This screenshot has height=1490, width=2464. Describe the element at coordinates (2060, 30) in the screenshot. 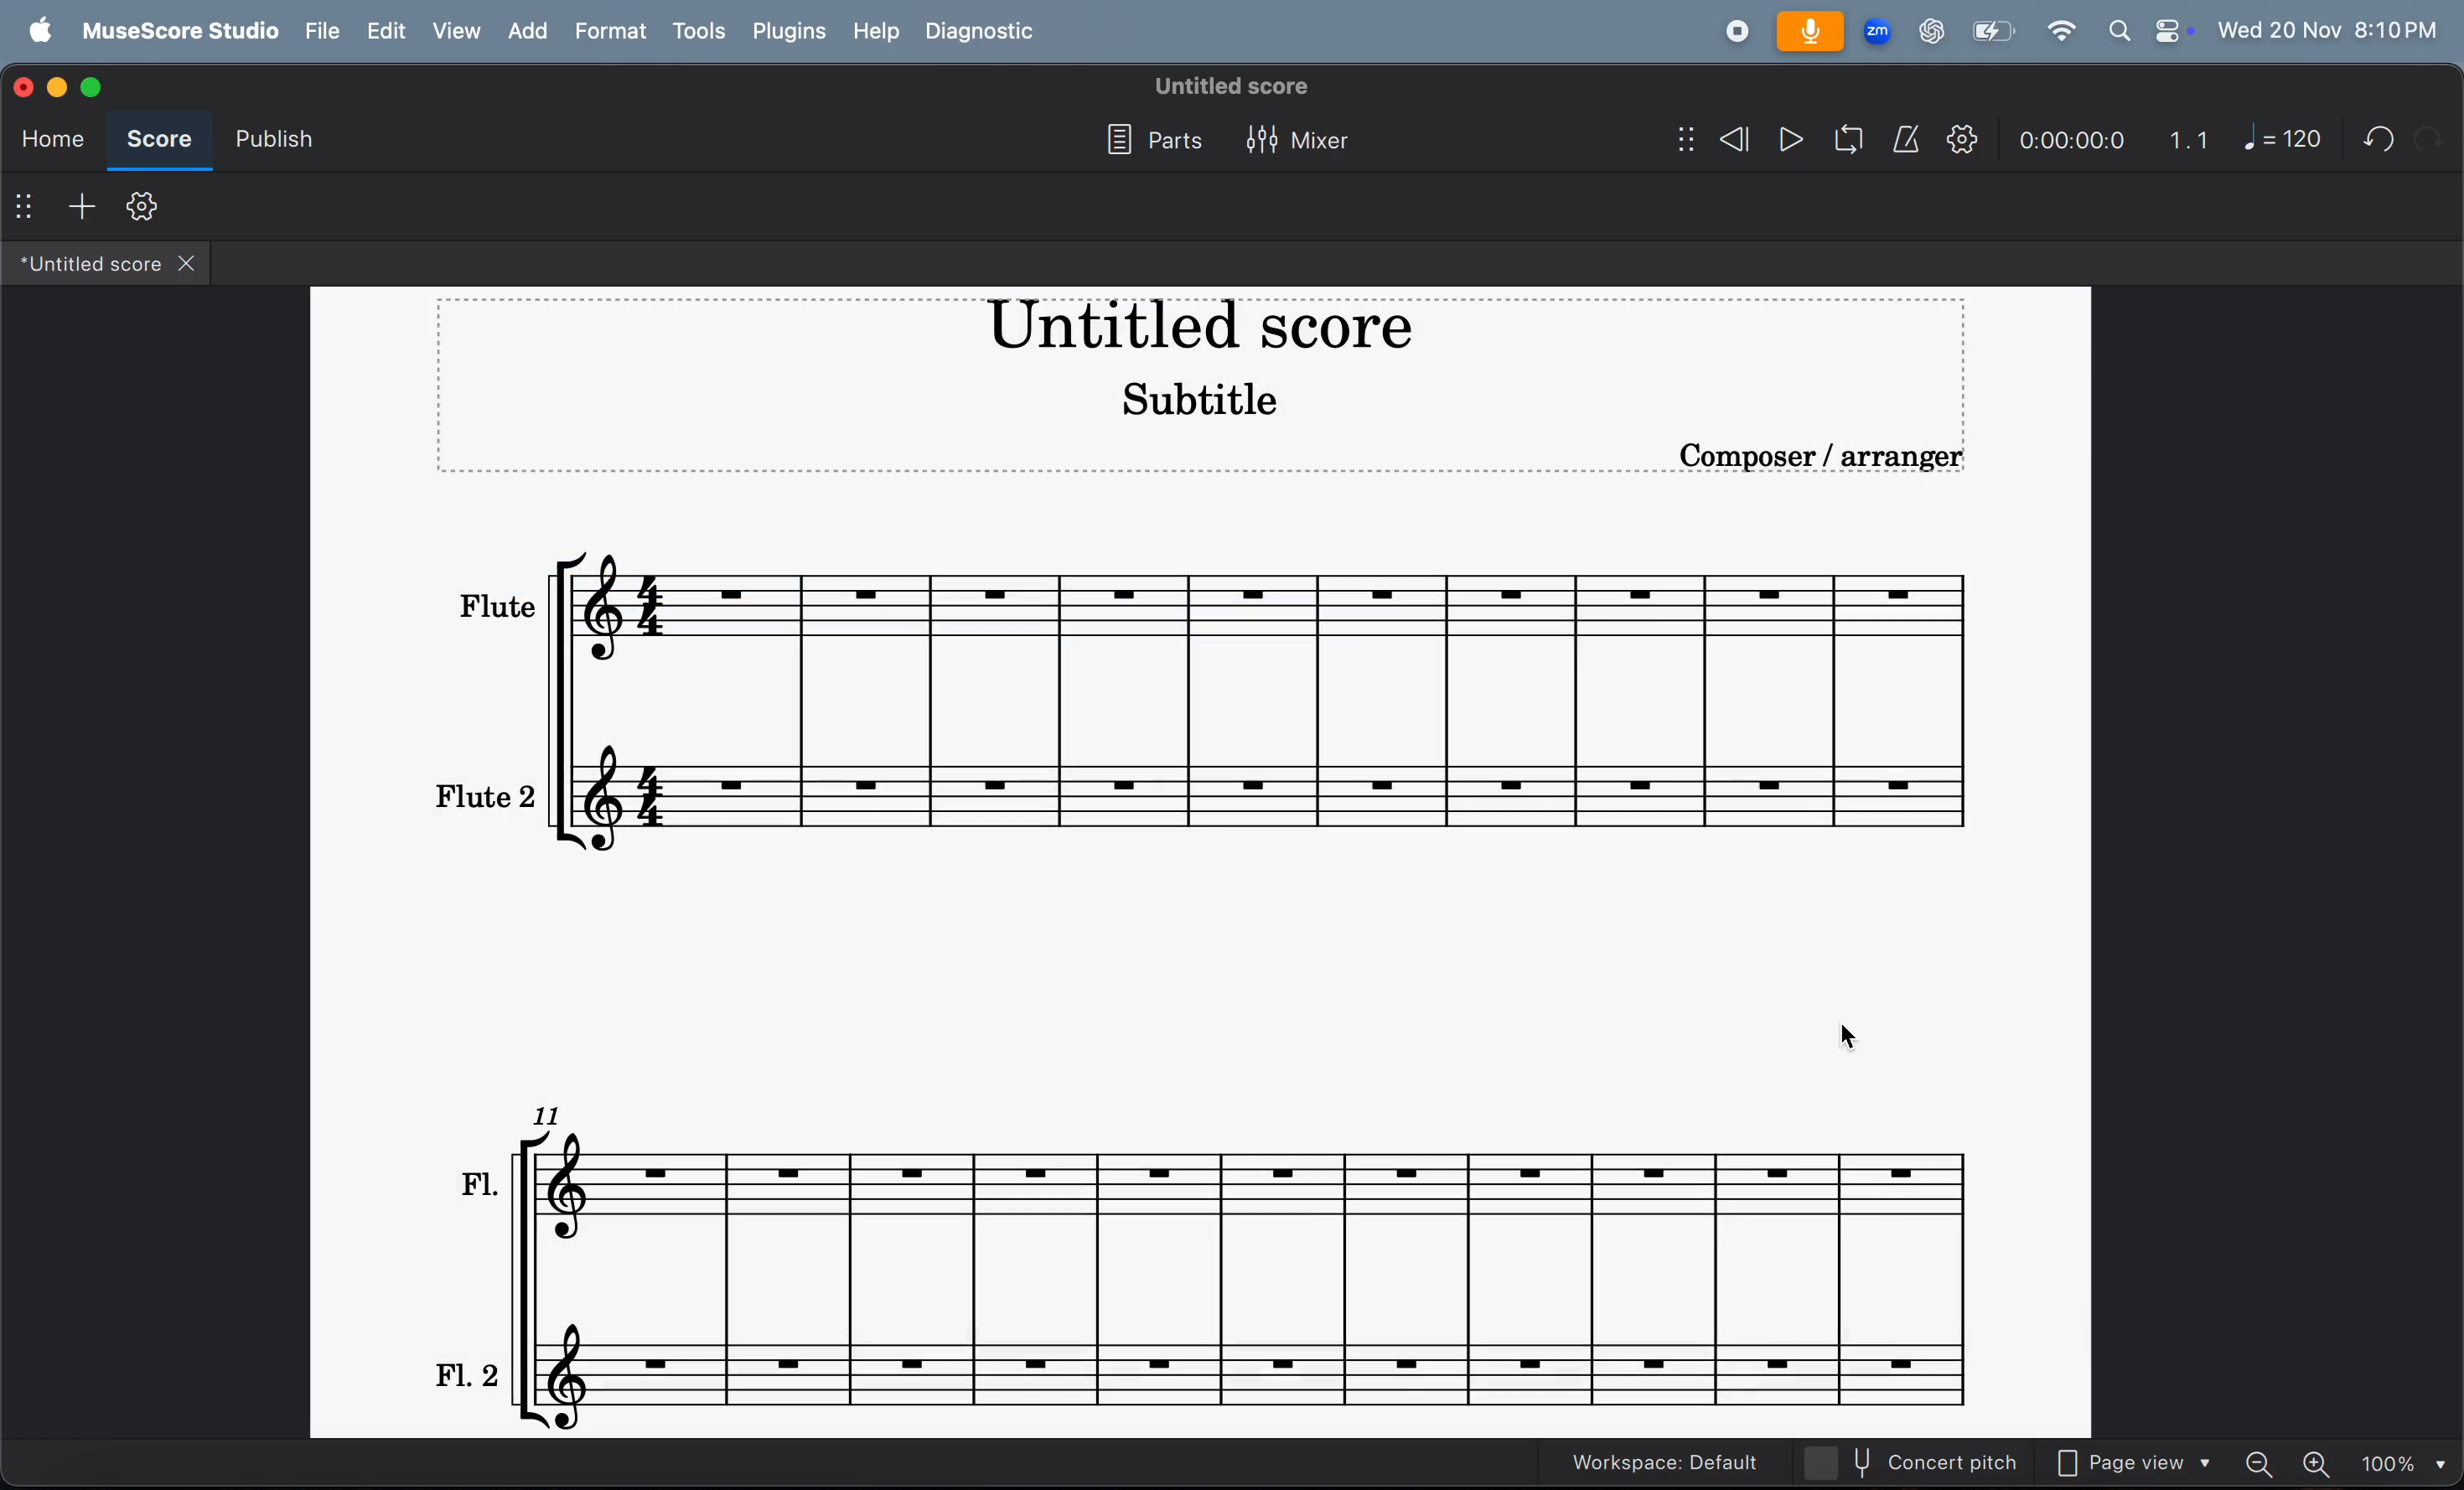

I see `wifi` at that location.